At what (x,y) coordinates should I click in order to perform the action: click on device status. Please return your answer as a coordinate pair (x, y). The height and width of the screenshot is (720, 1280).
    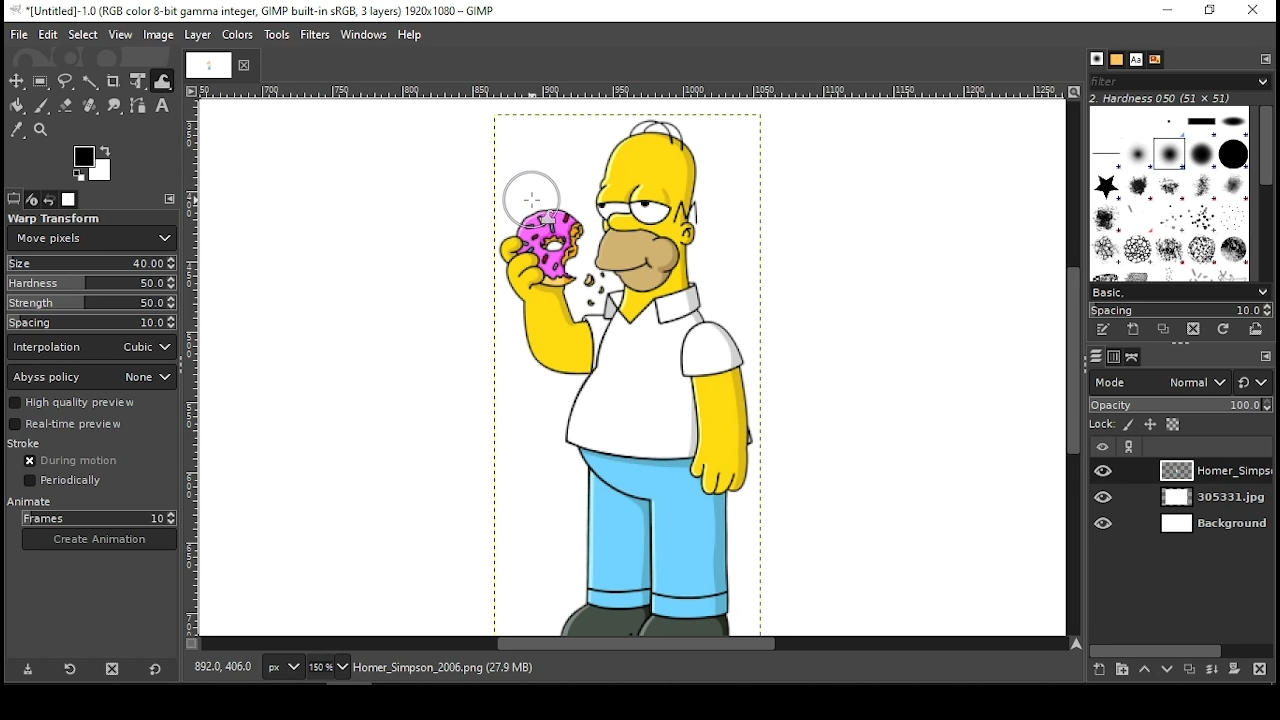
    Looking at the image, I should click on (33, 200).